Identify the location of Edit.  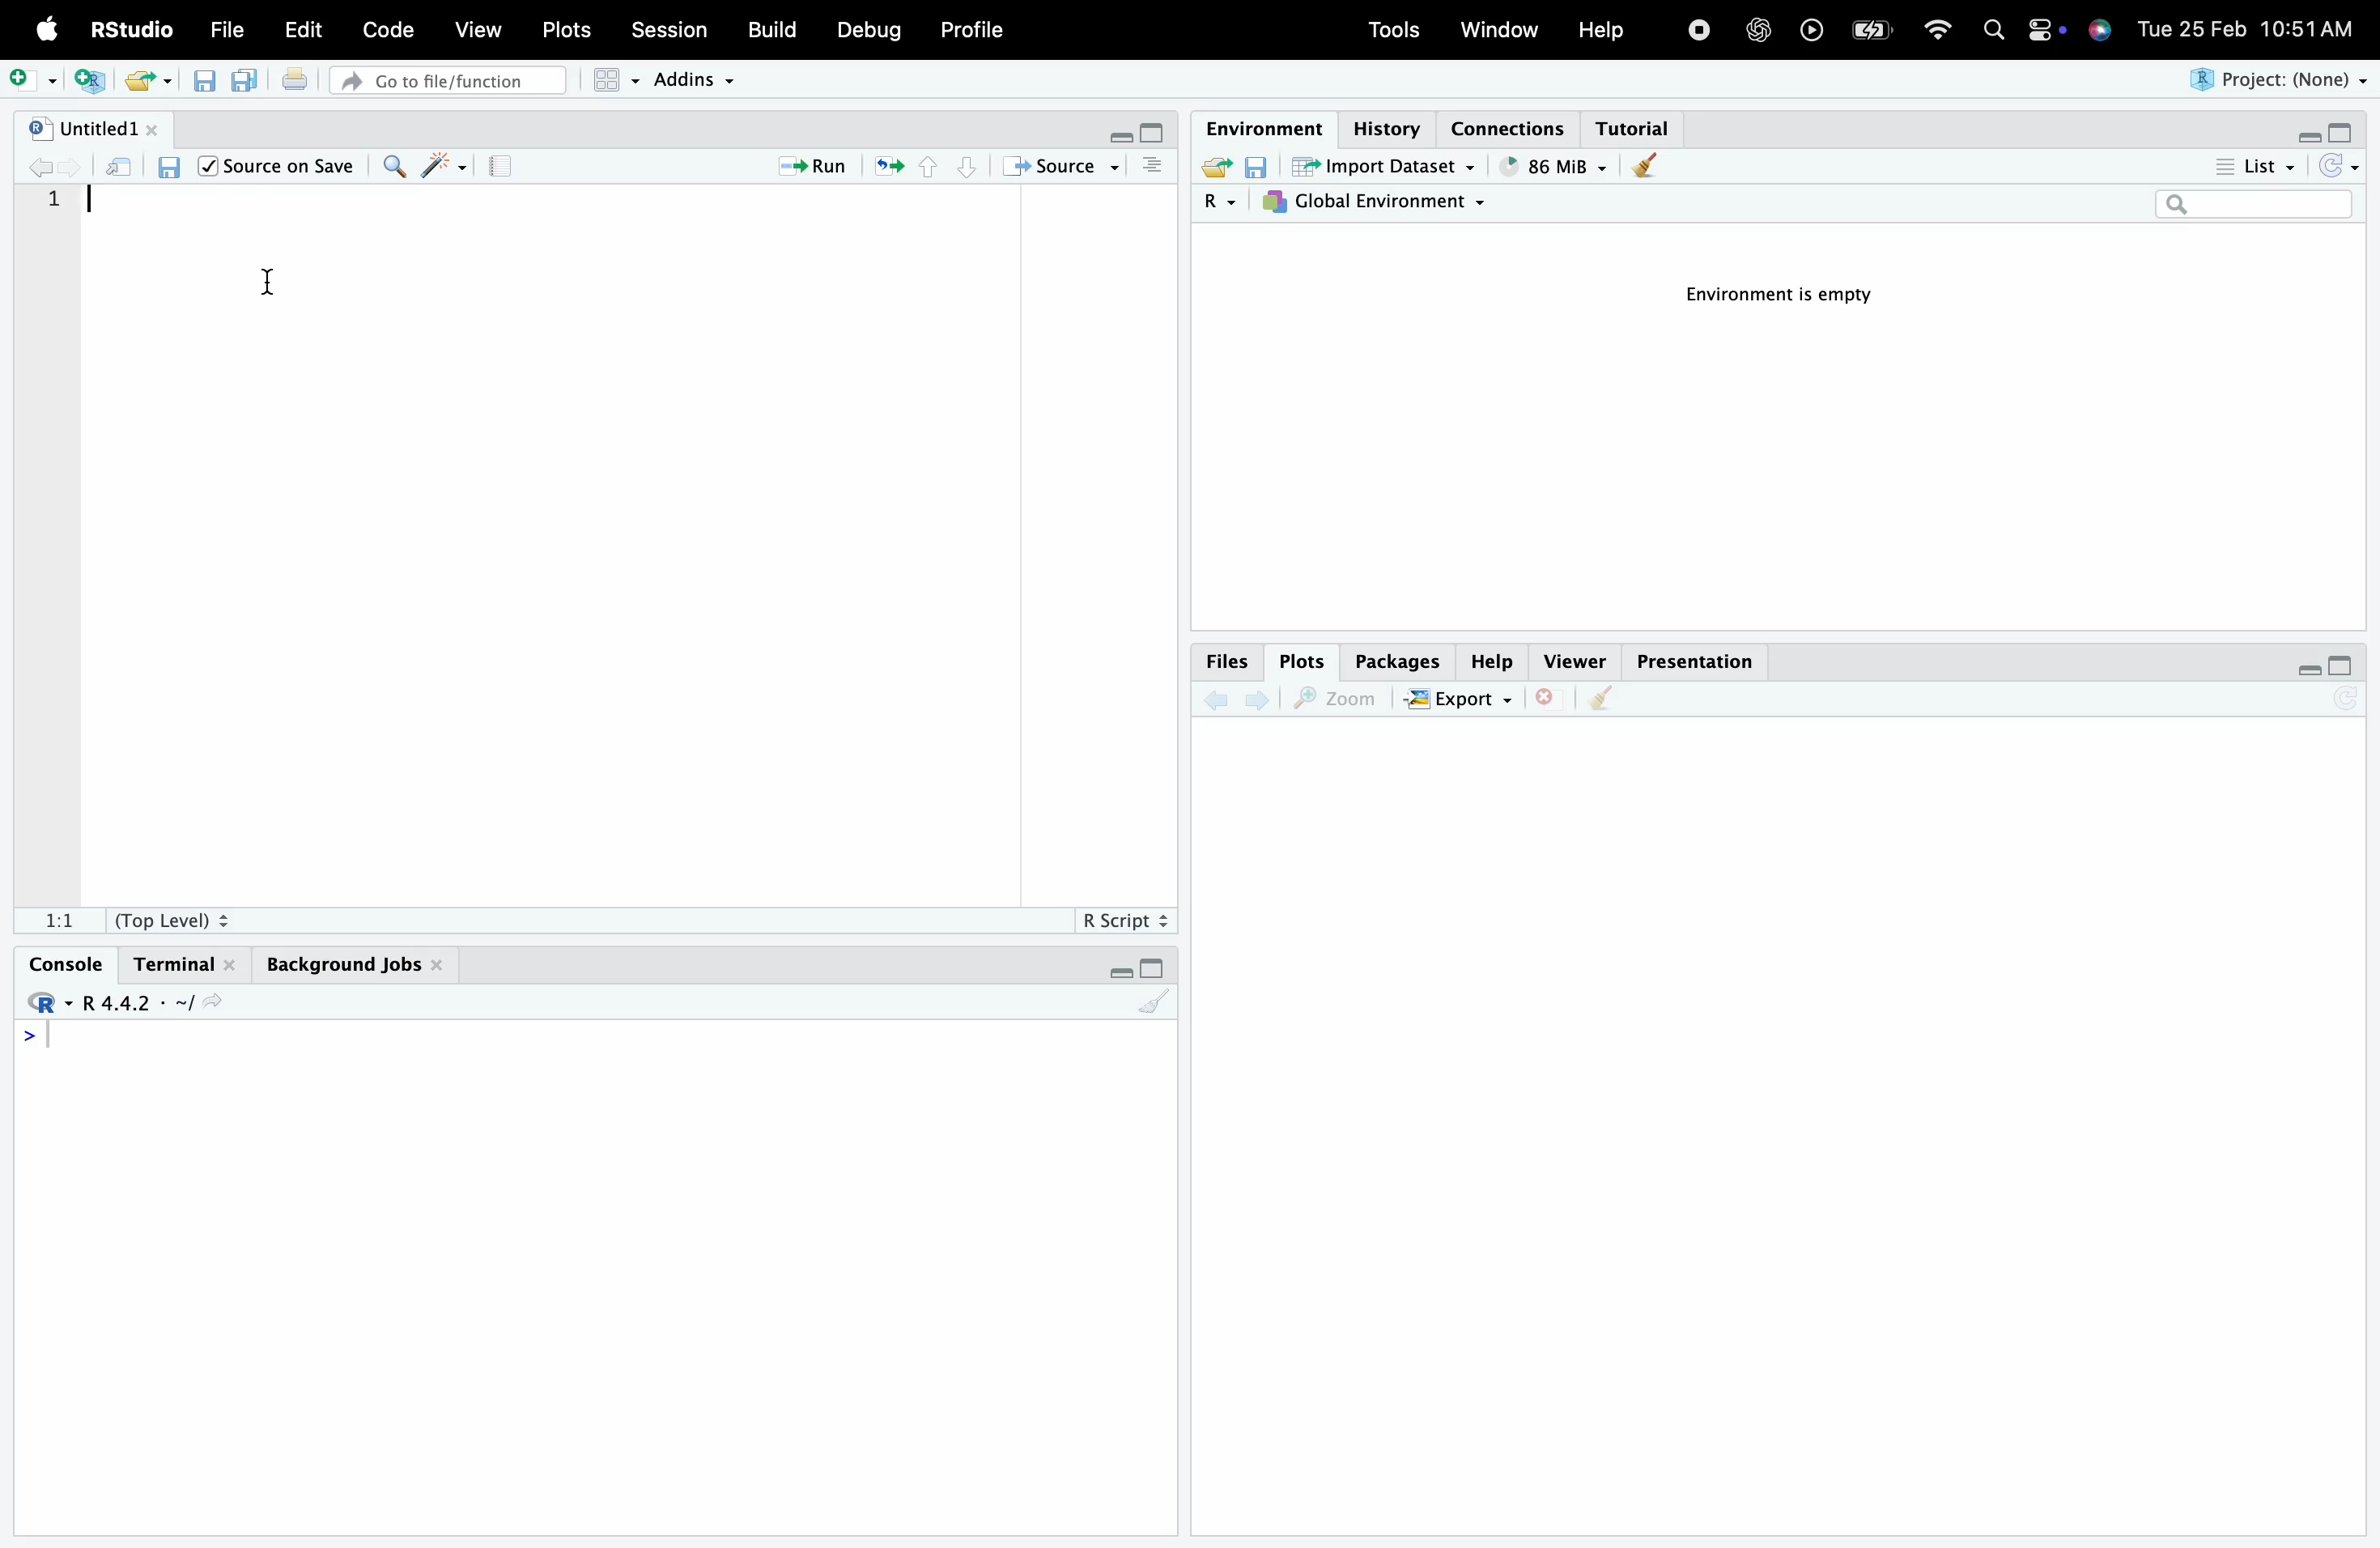
(307, 31).